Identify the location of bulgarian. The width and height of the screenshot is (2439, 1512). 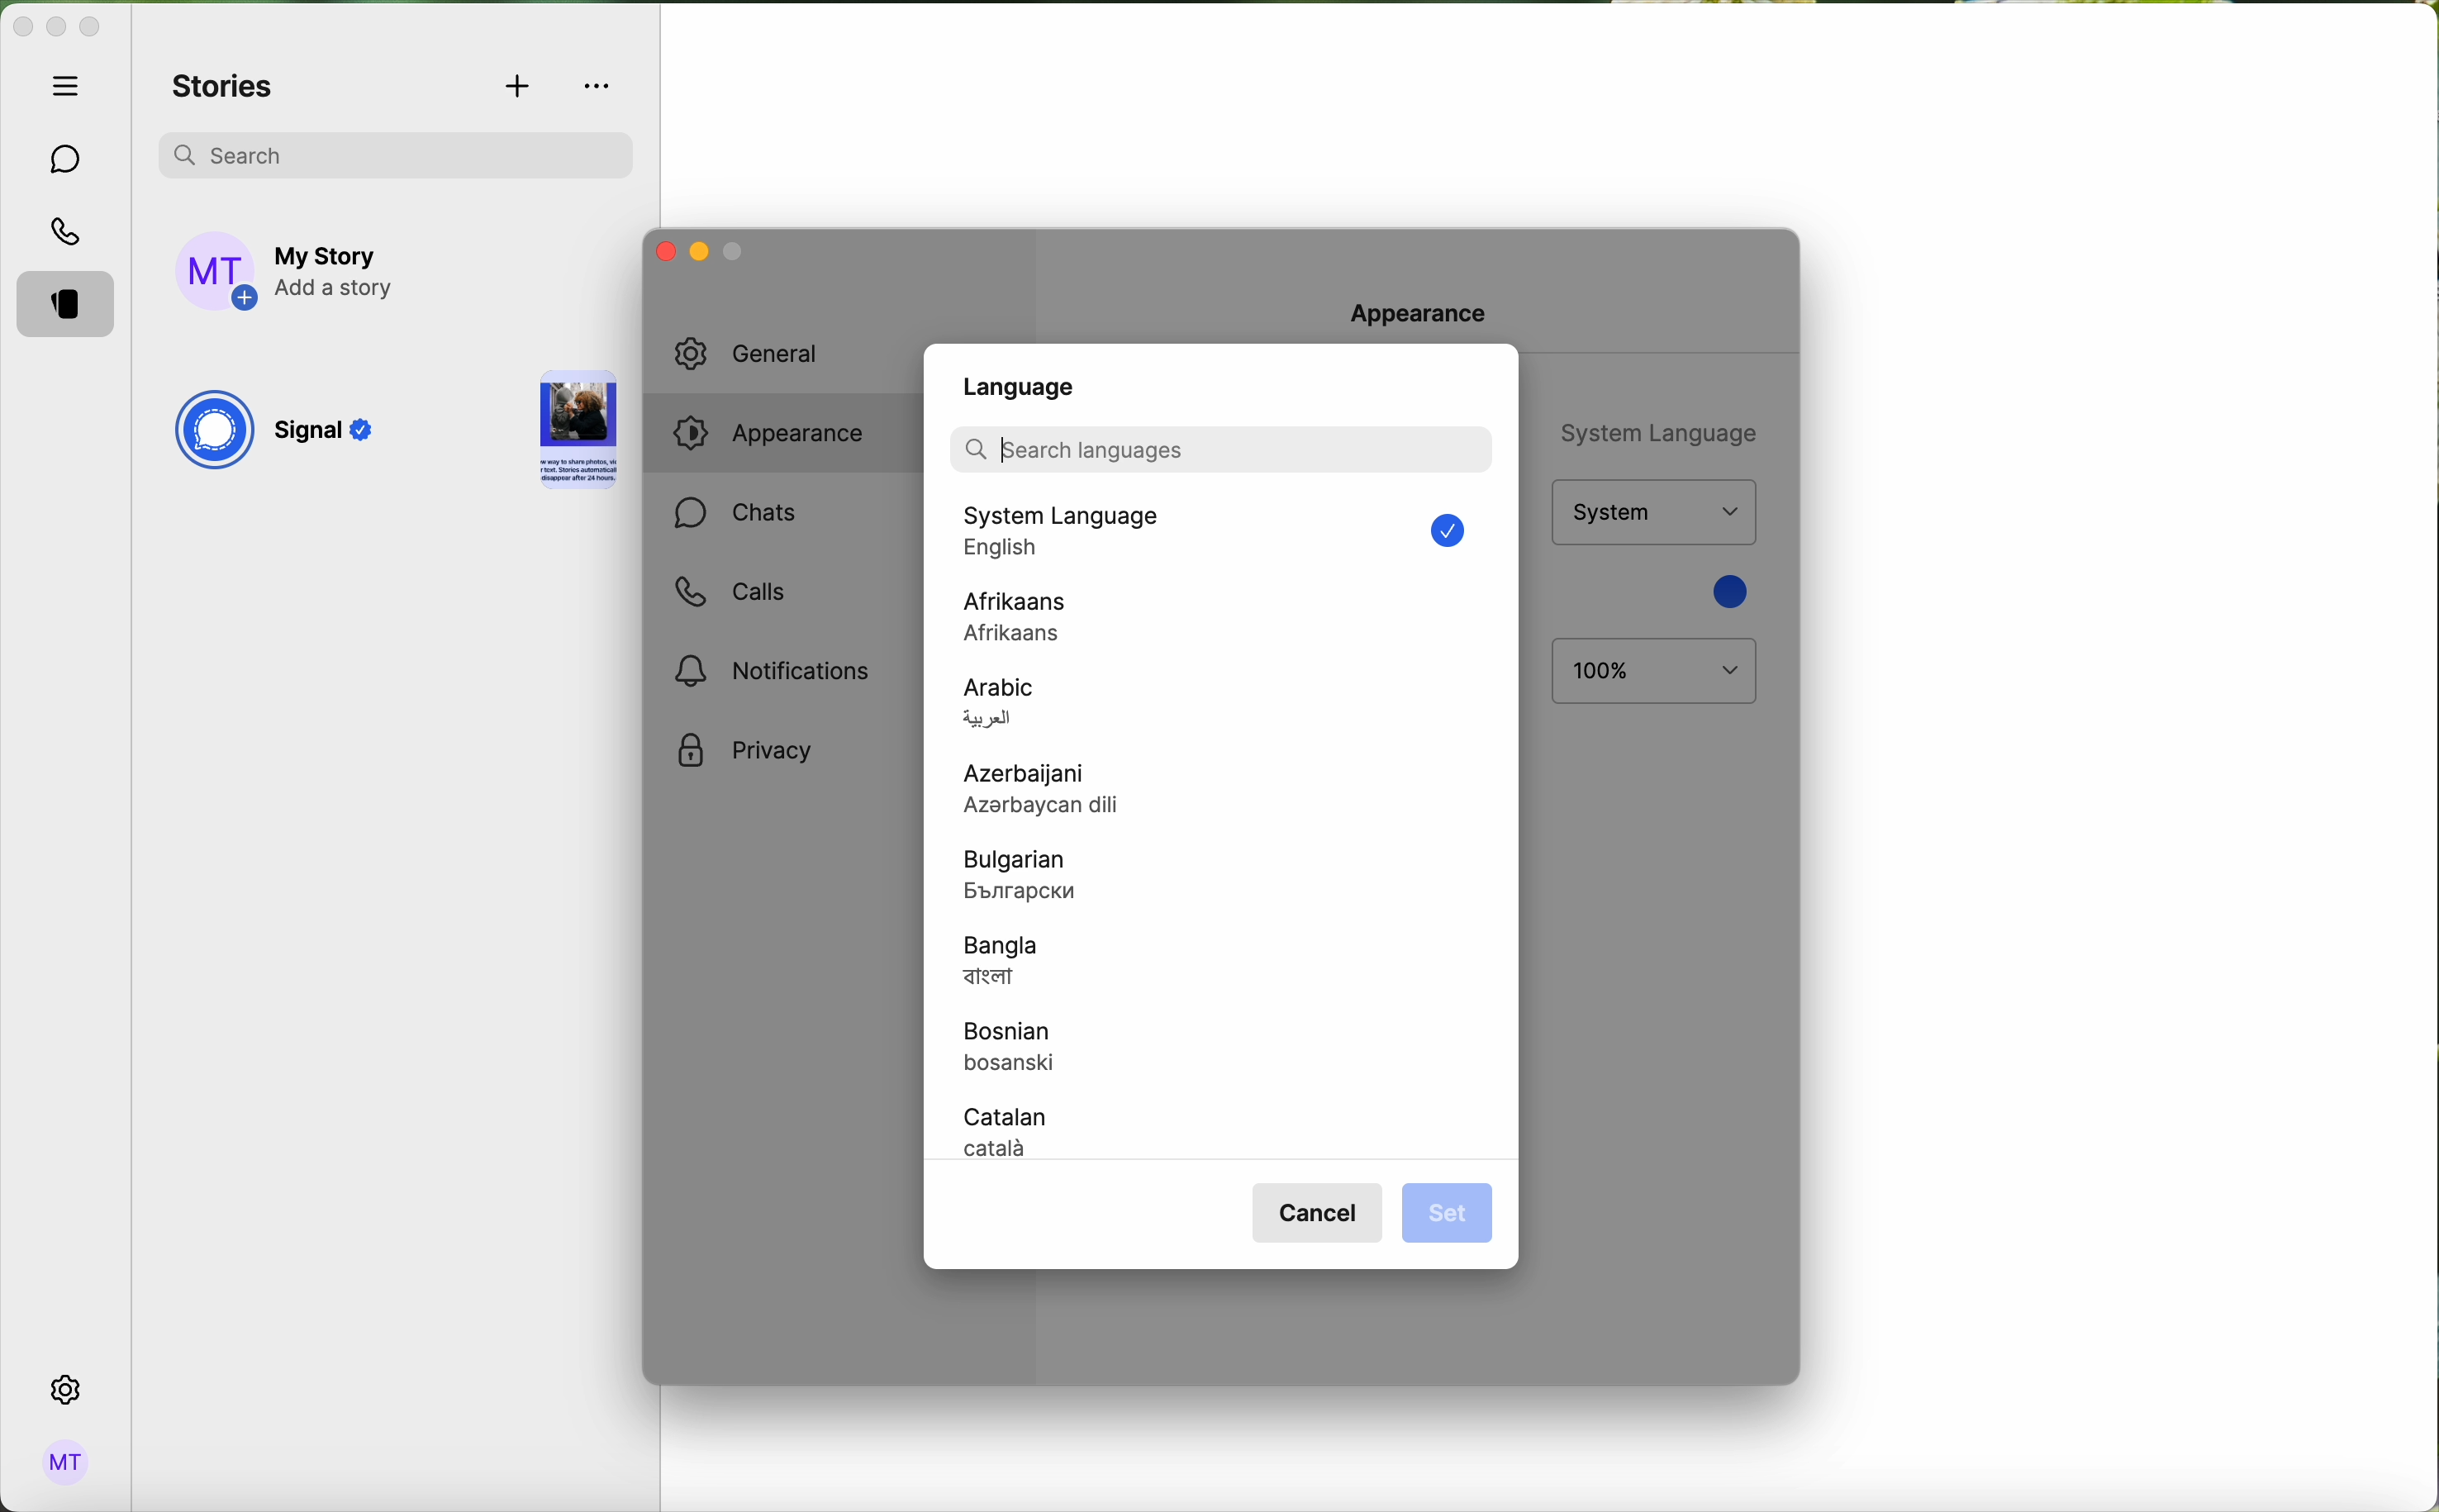
(1027, 876).